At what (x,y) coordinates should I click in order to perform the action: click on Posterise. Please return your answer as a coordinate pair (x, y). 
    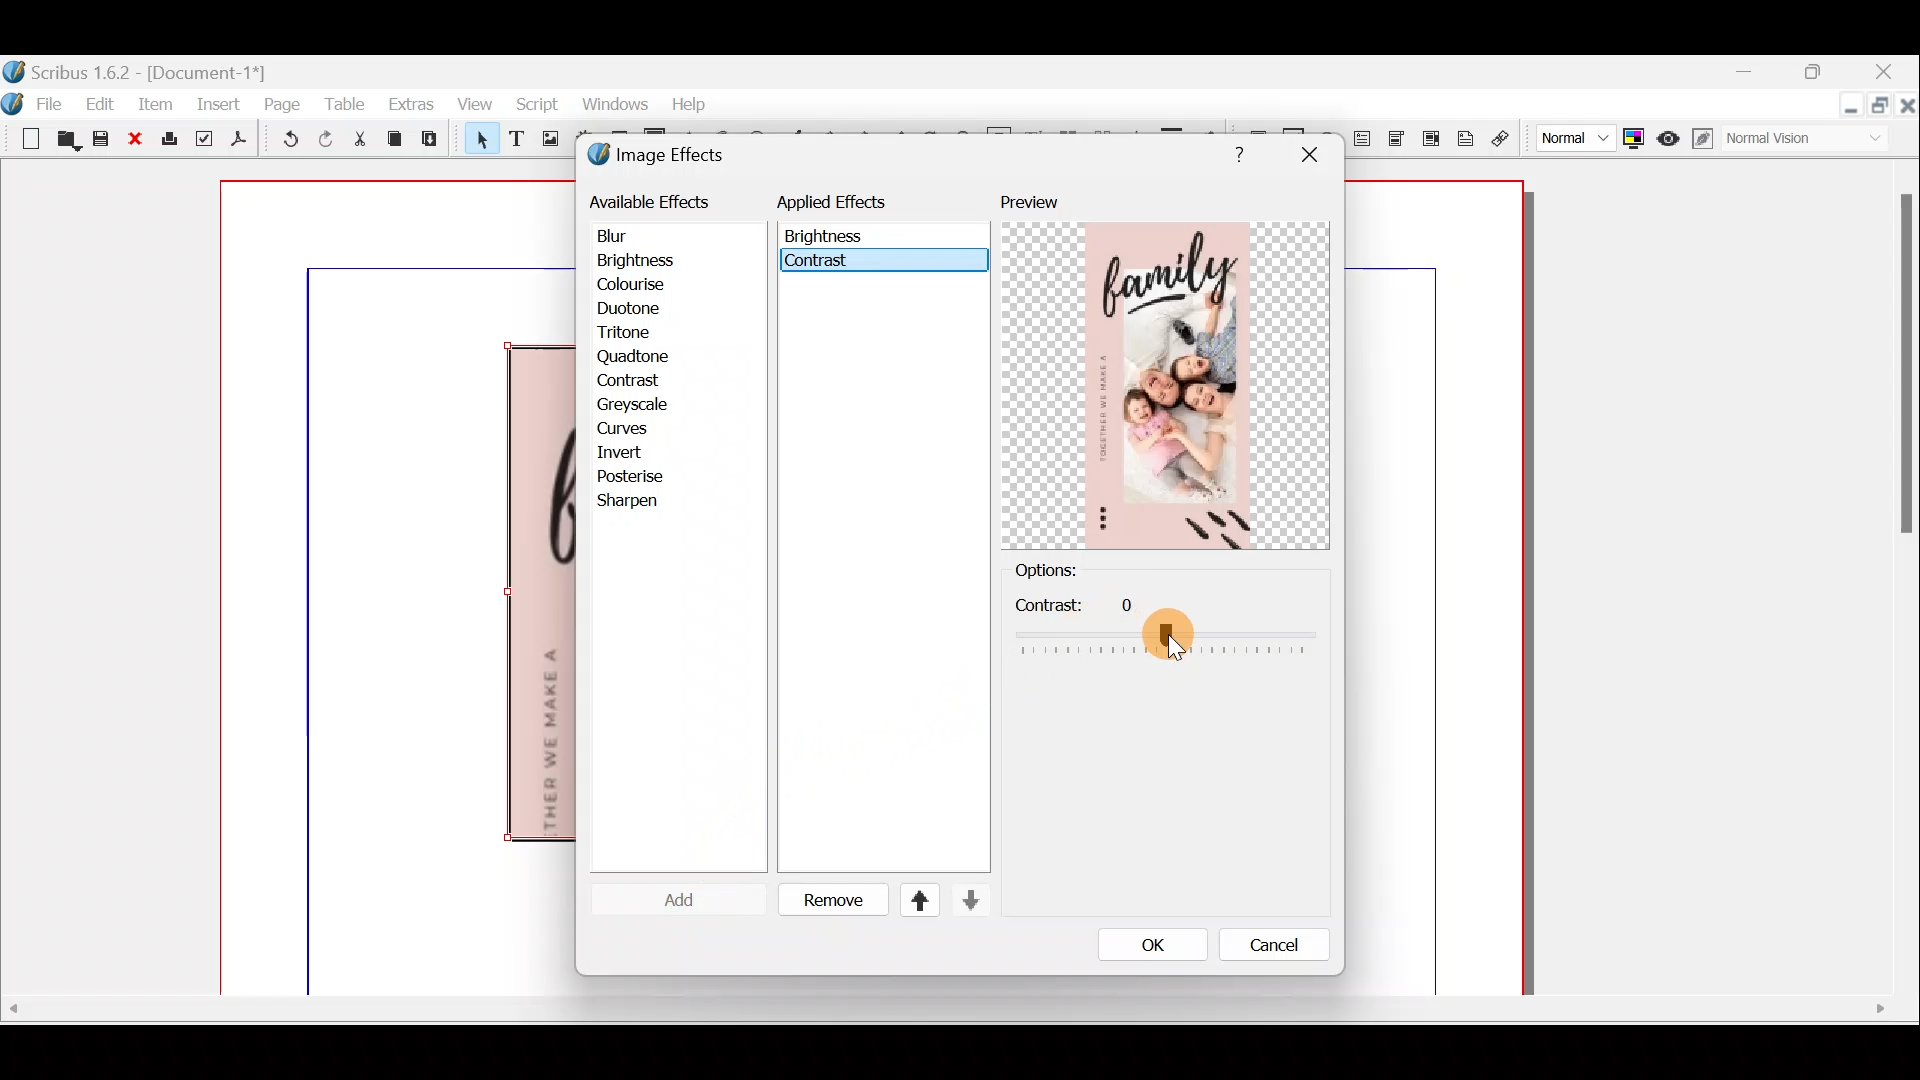
    Looking at the image, I should click on (644, 476).